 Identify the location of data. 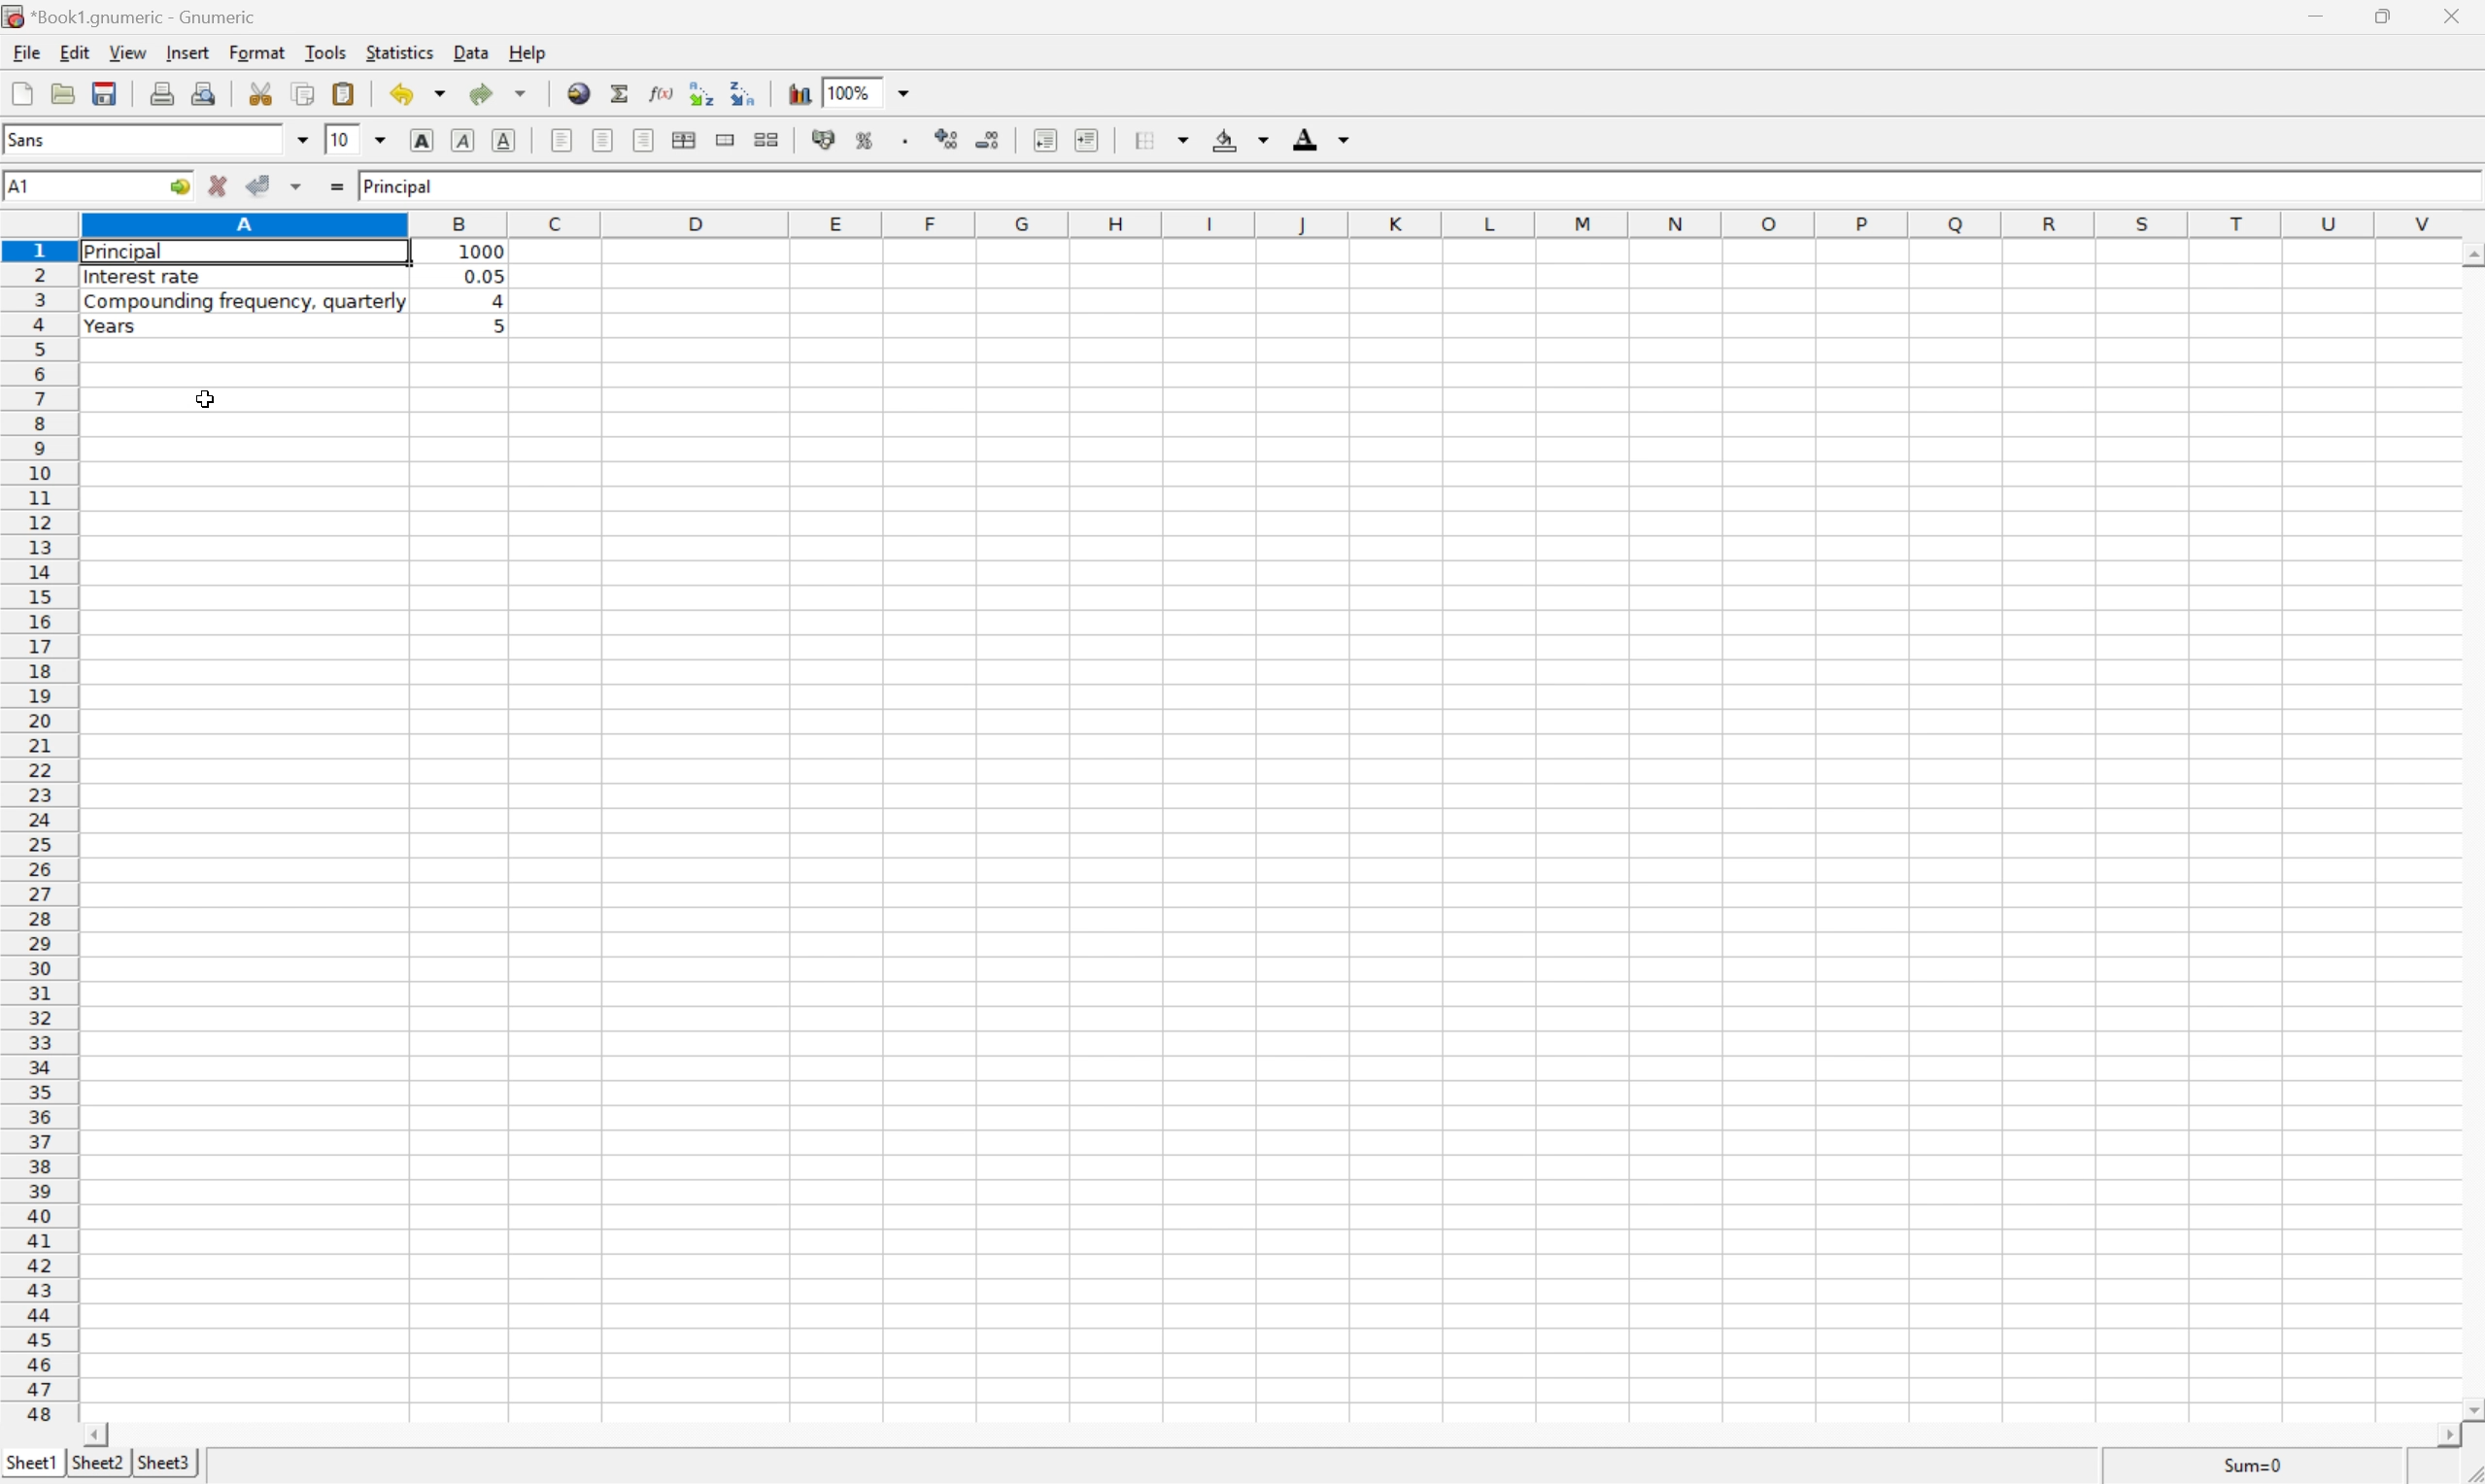
(469, 54).